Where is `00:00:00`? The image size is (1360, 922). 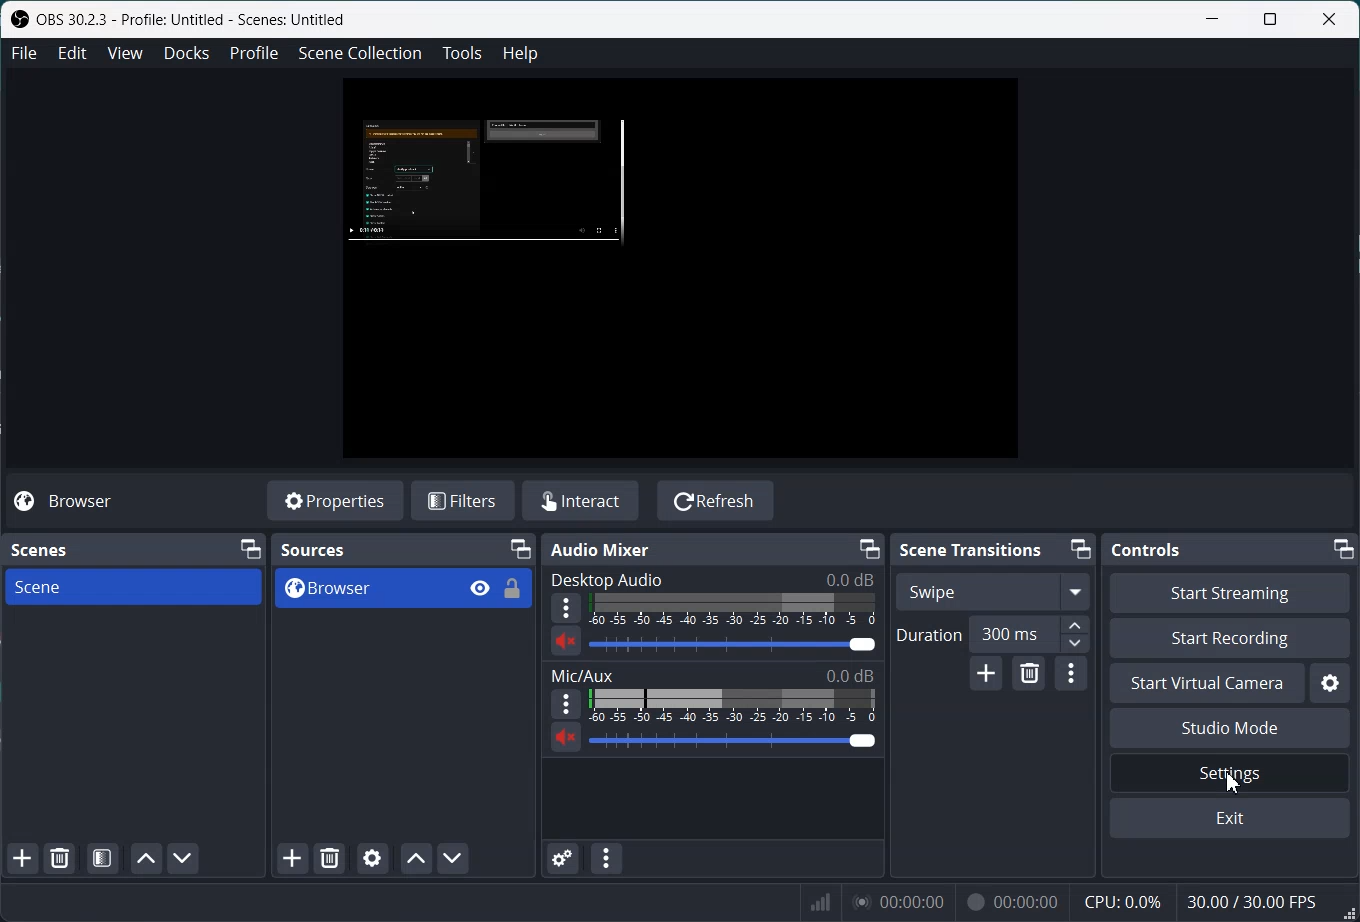
00:00:00 is located at coordinates (1012, 902).